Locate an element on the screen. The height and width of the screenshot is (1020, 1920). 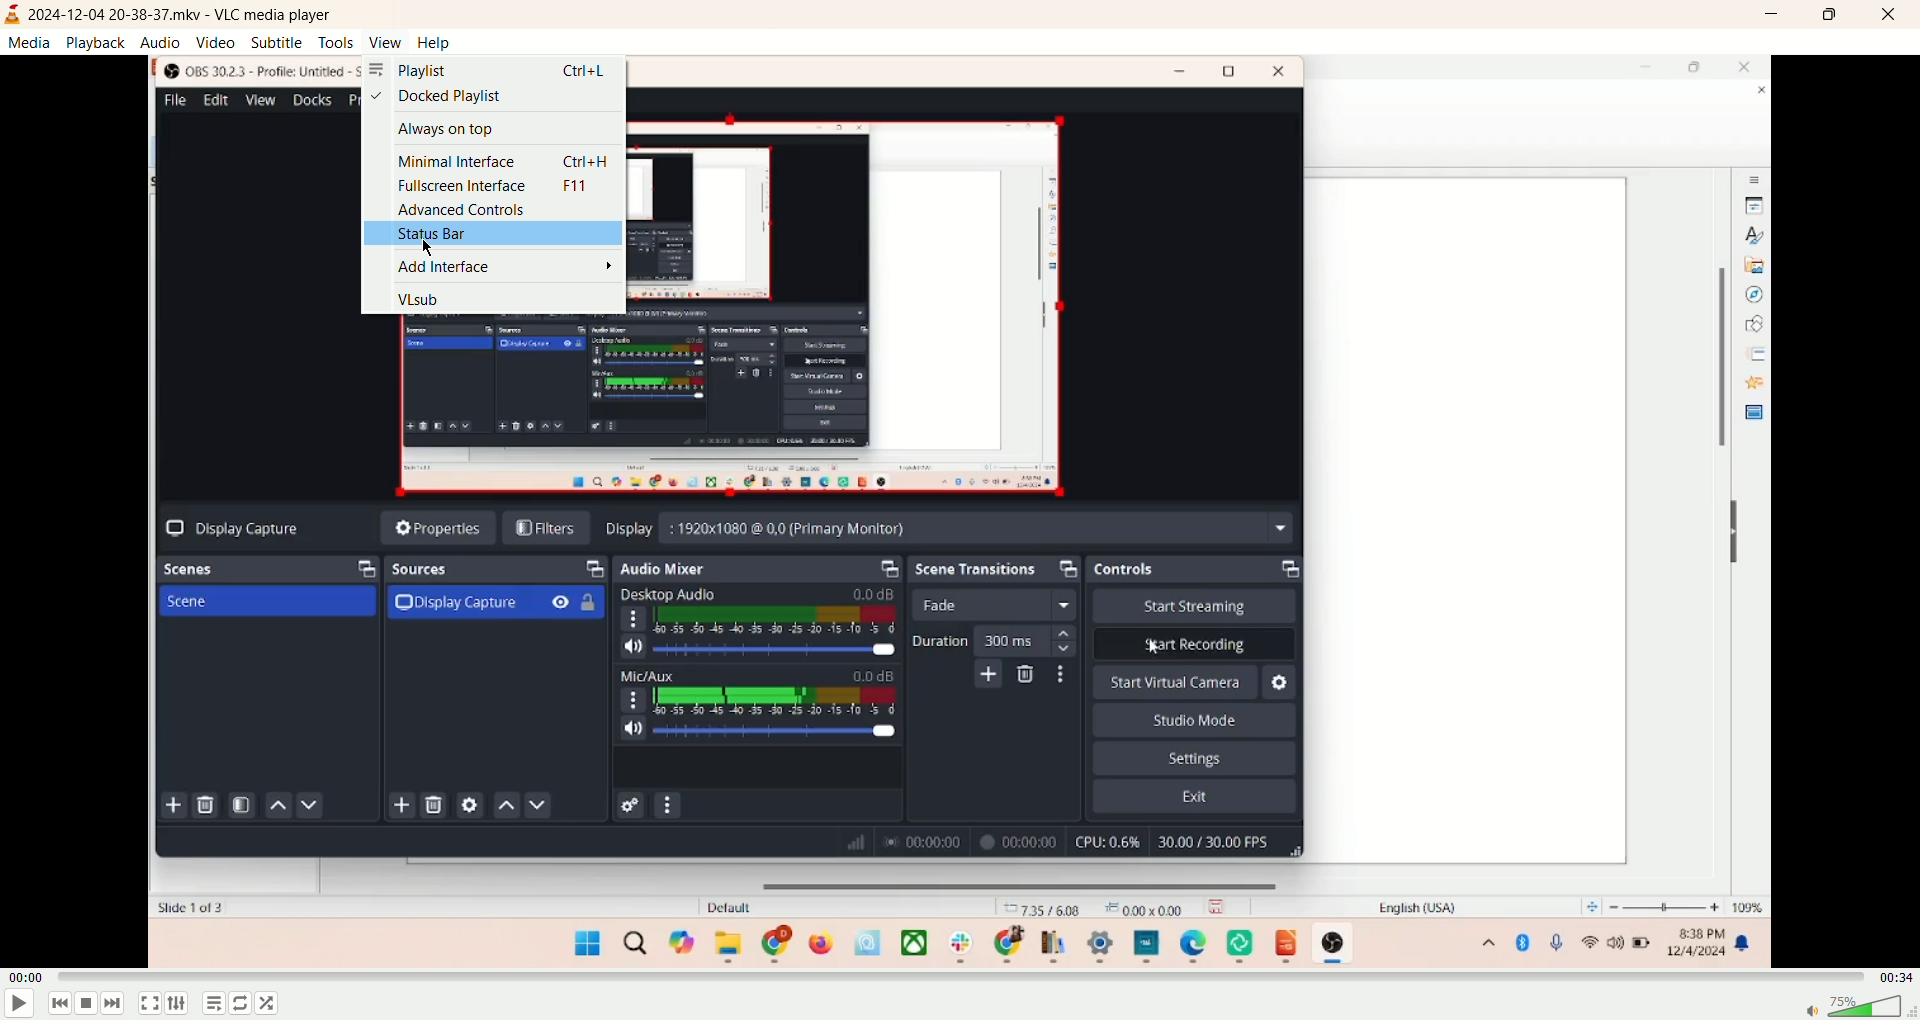
loop is located at coordinates (238, 1005).